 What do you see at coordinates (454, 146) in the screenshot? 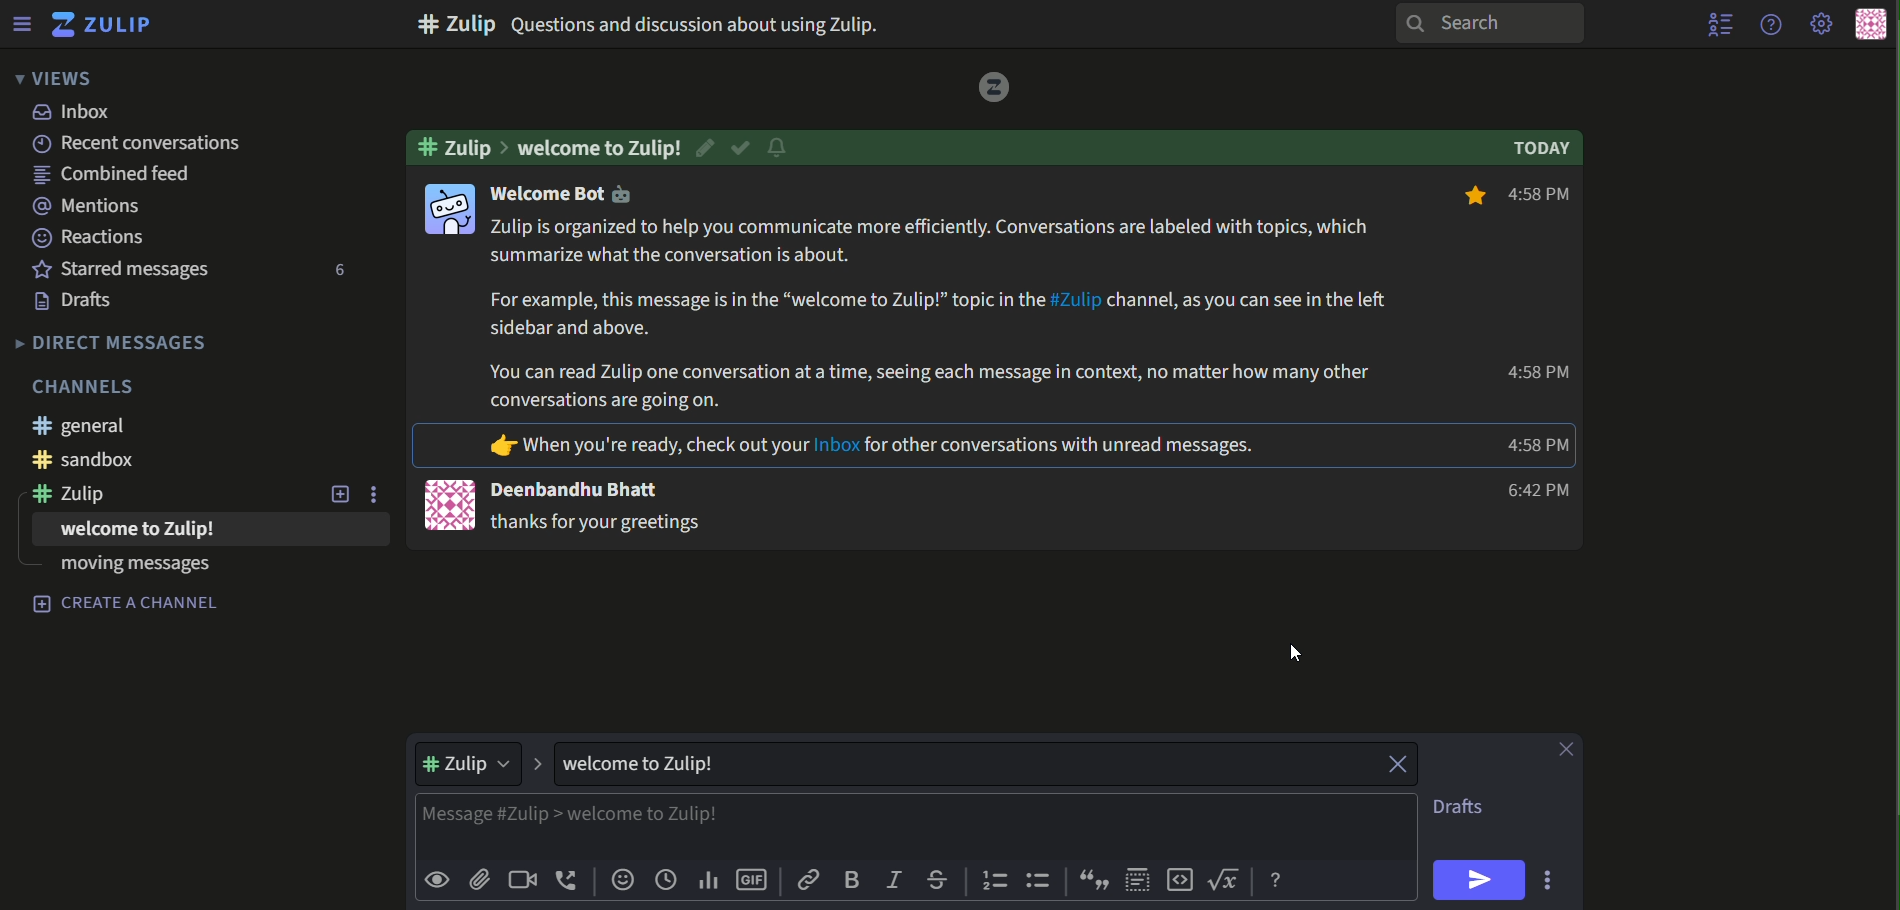
I see `text` at bounding box center [454, 146].